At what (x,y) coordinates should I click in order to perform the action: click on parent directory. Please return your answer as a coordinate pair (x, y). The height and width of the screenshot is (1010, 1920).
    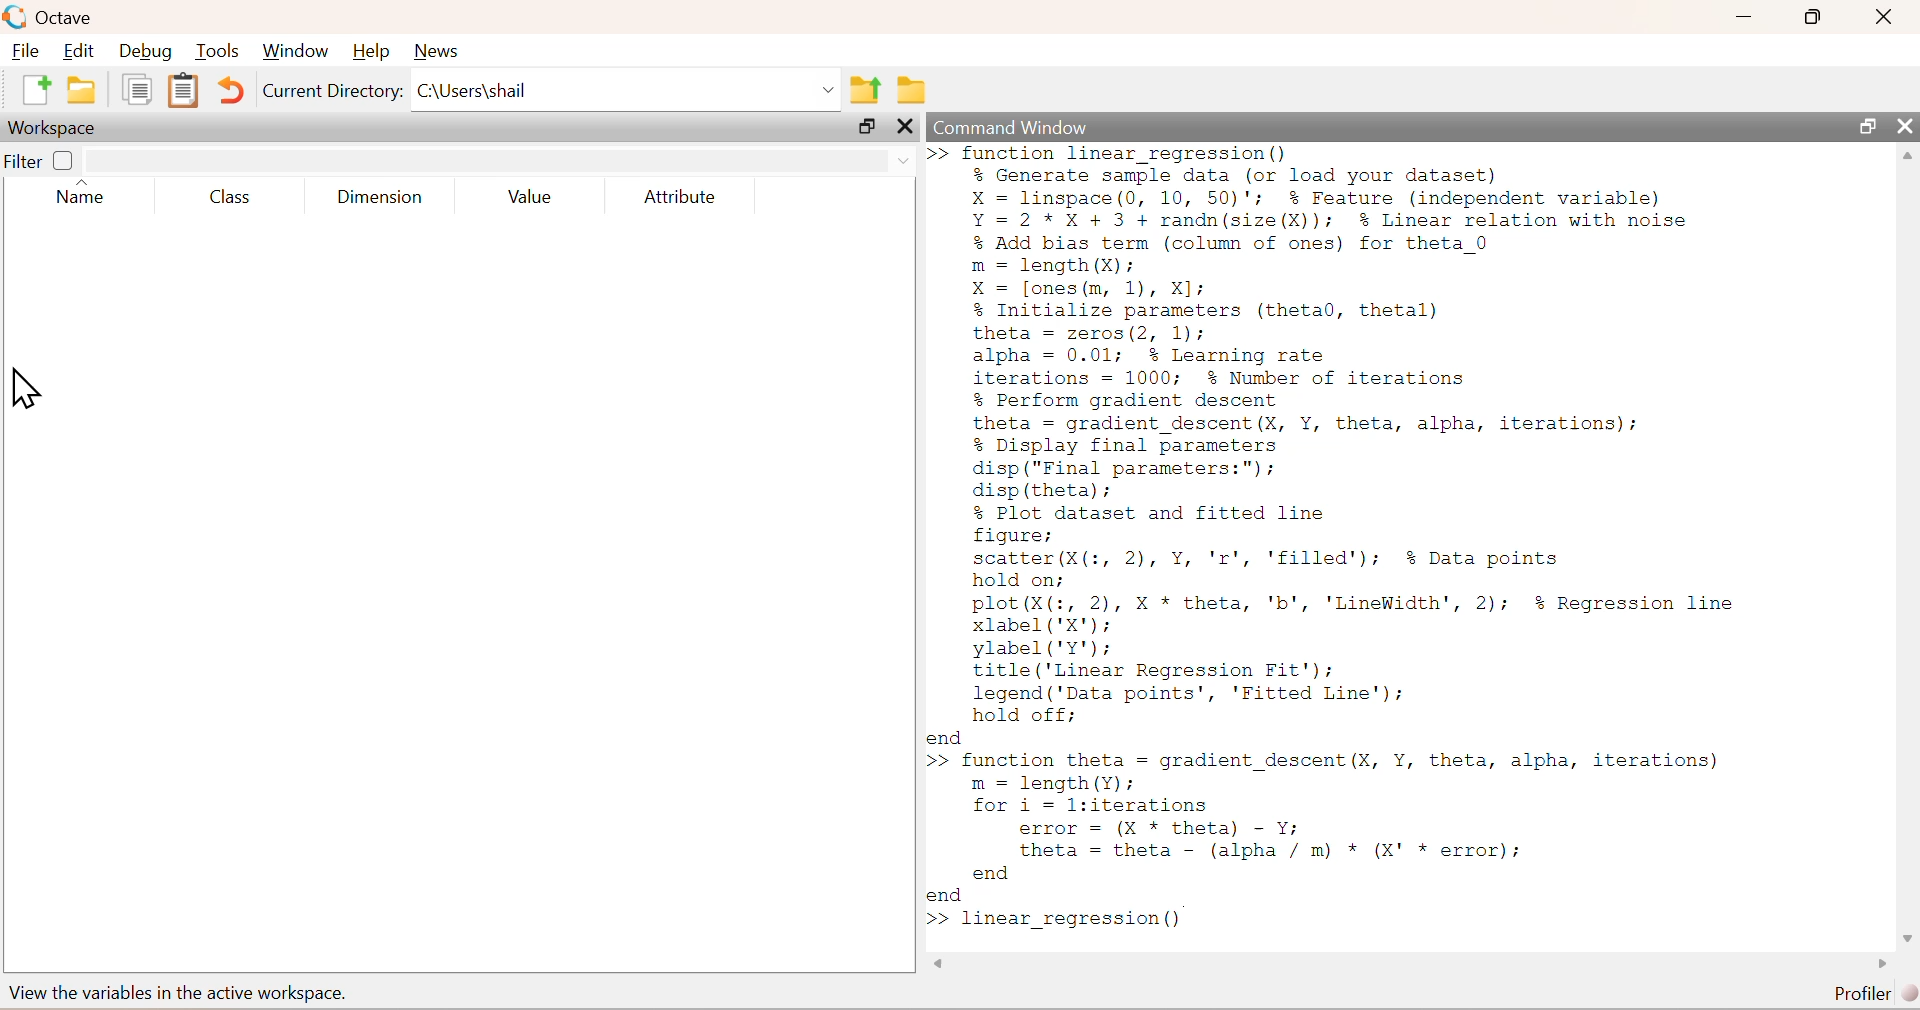
    Looking at the image, I should click on (866, 89).